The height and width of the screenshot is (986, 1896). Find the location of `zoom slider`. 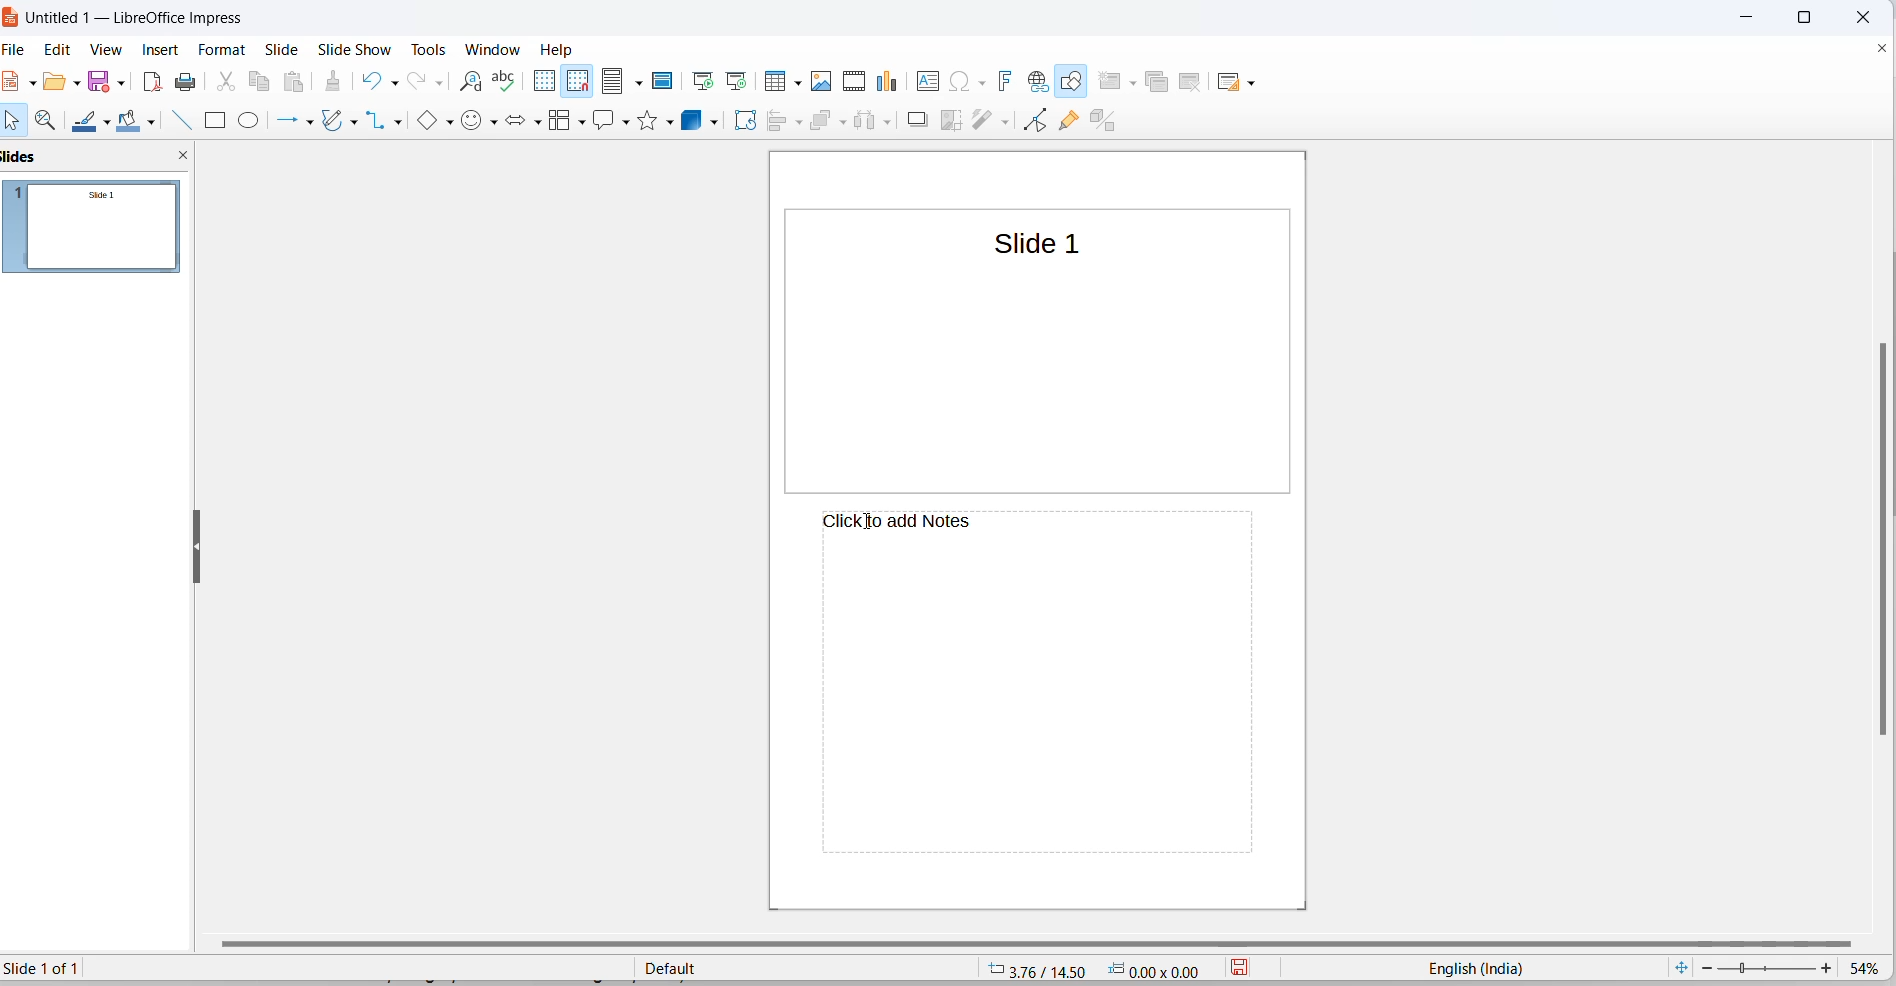

zoom slider is located at coordinates (1767, 967).